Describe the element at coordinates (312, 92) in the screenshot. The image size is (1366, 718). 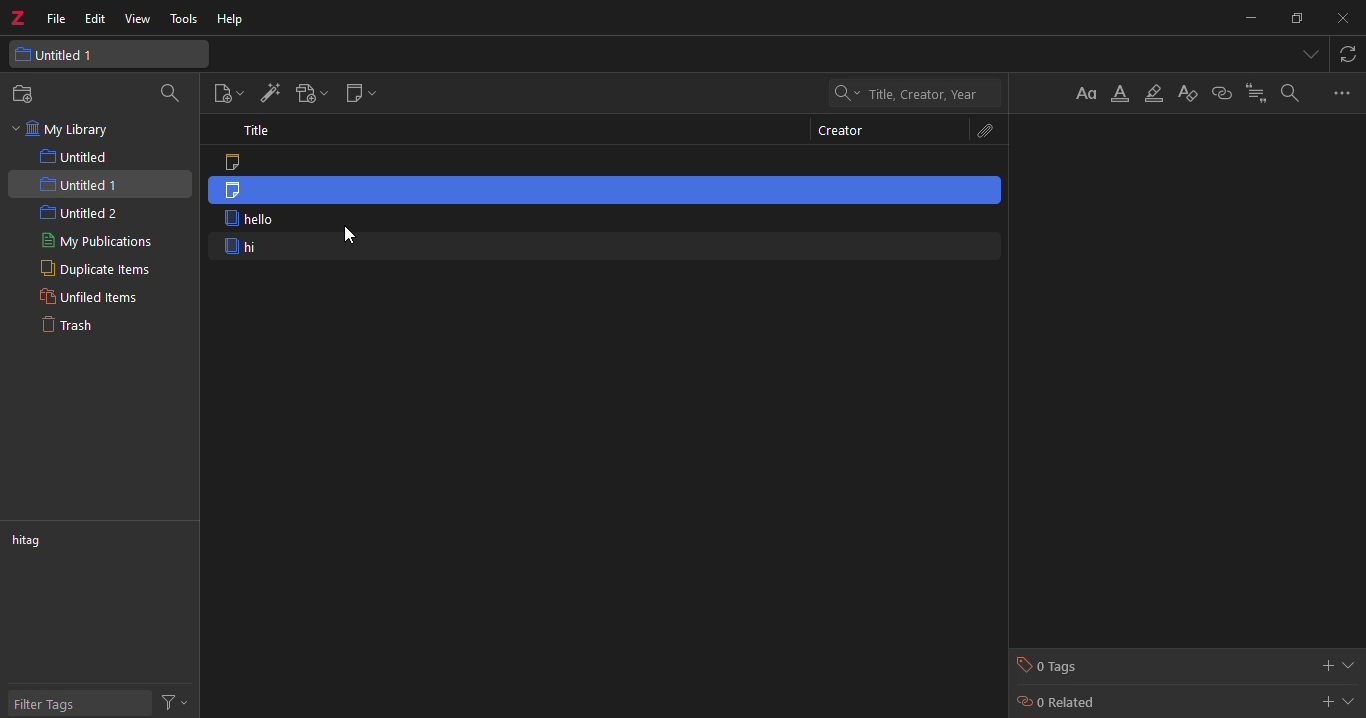
I see `add attach` at that location.